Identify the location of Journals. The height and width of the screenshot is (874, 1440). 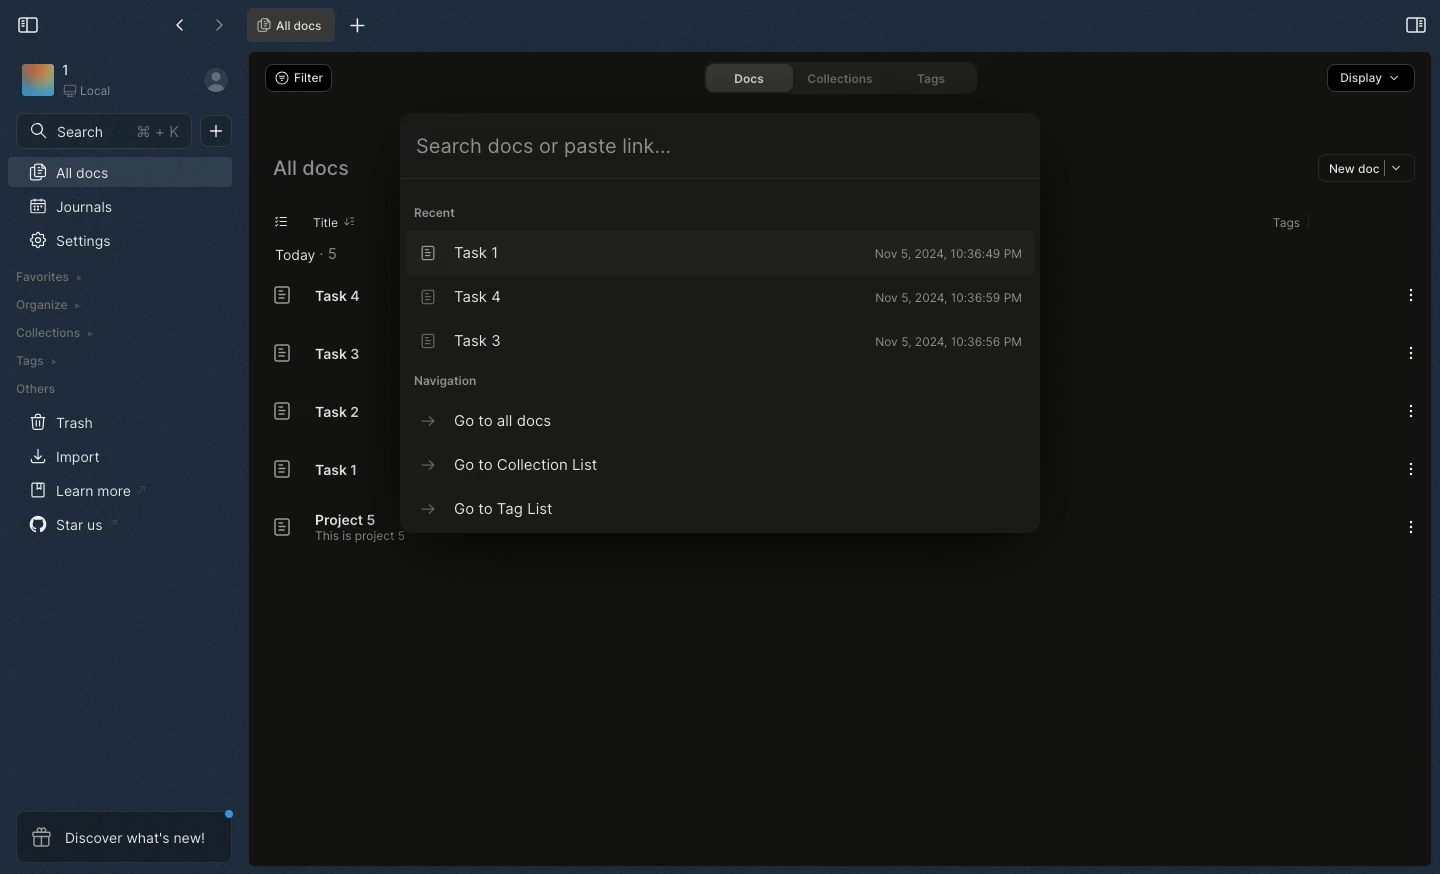
(68, 207).